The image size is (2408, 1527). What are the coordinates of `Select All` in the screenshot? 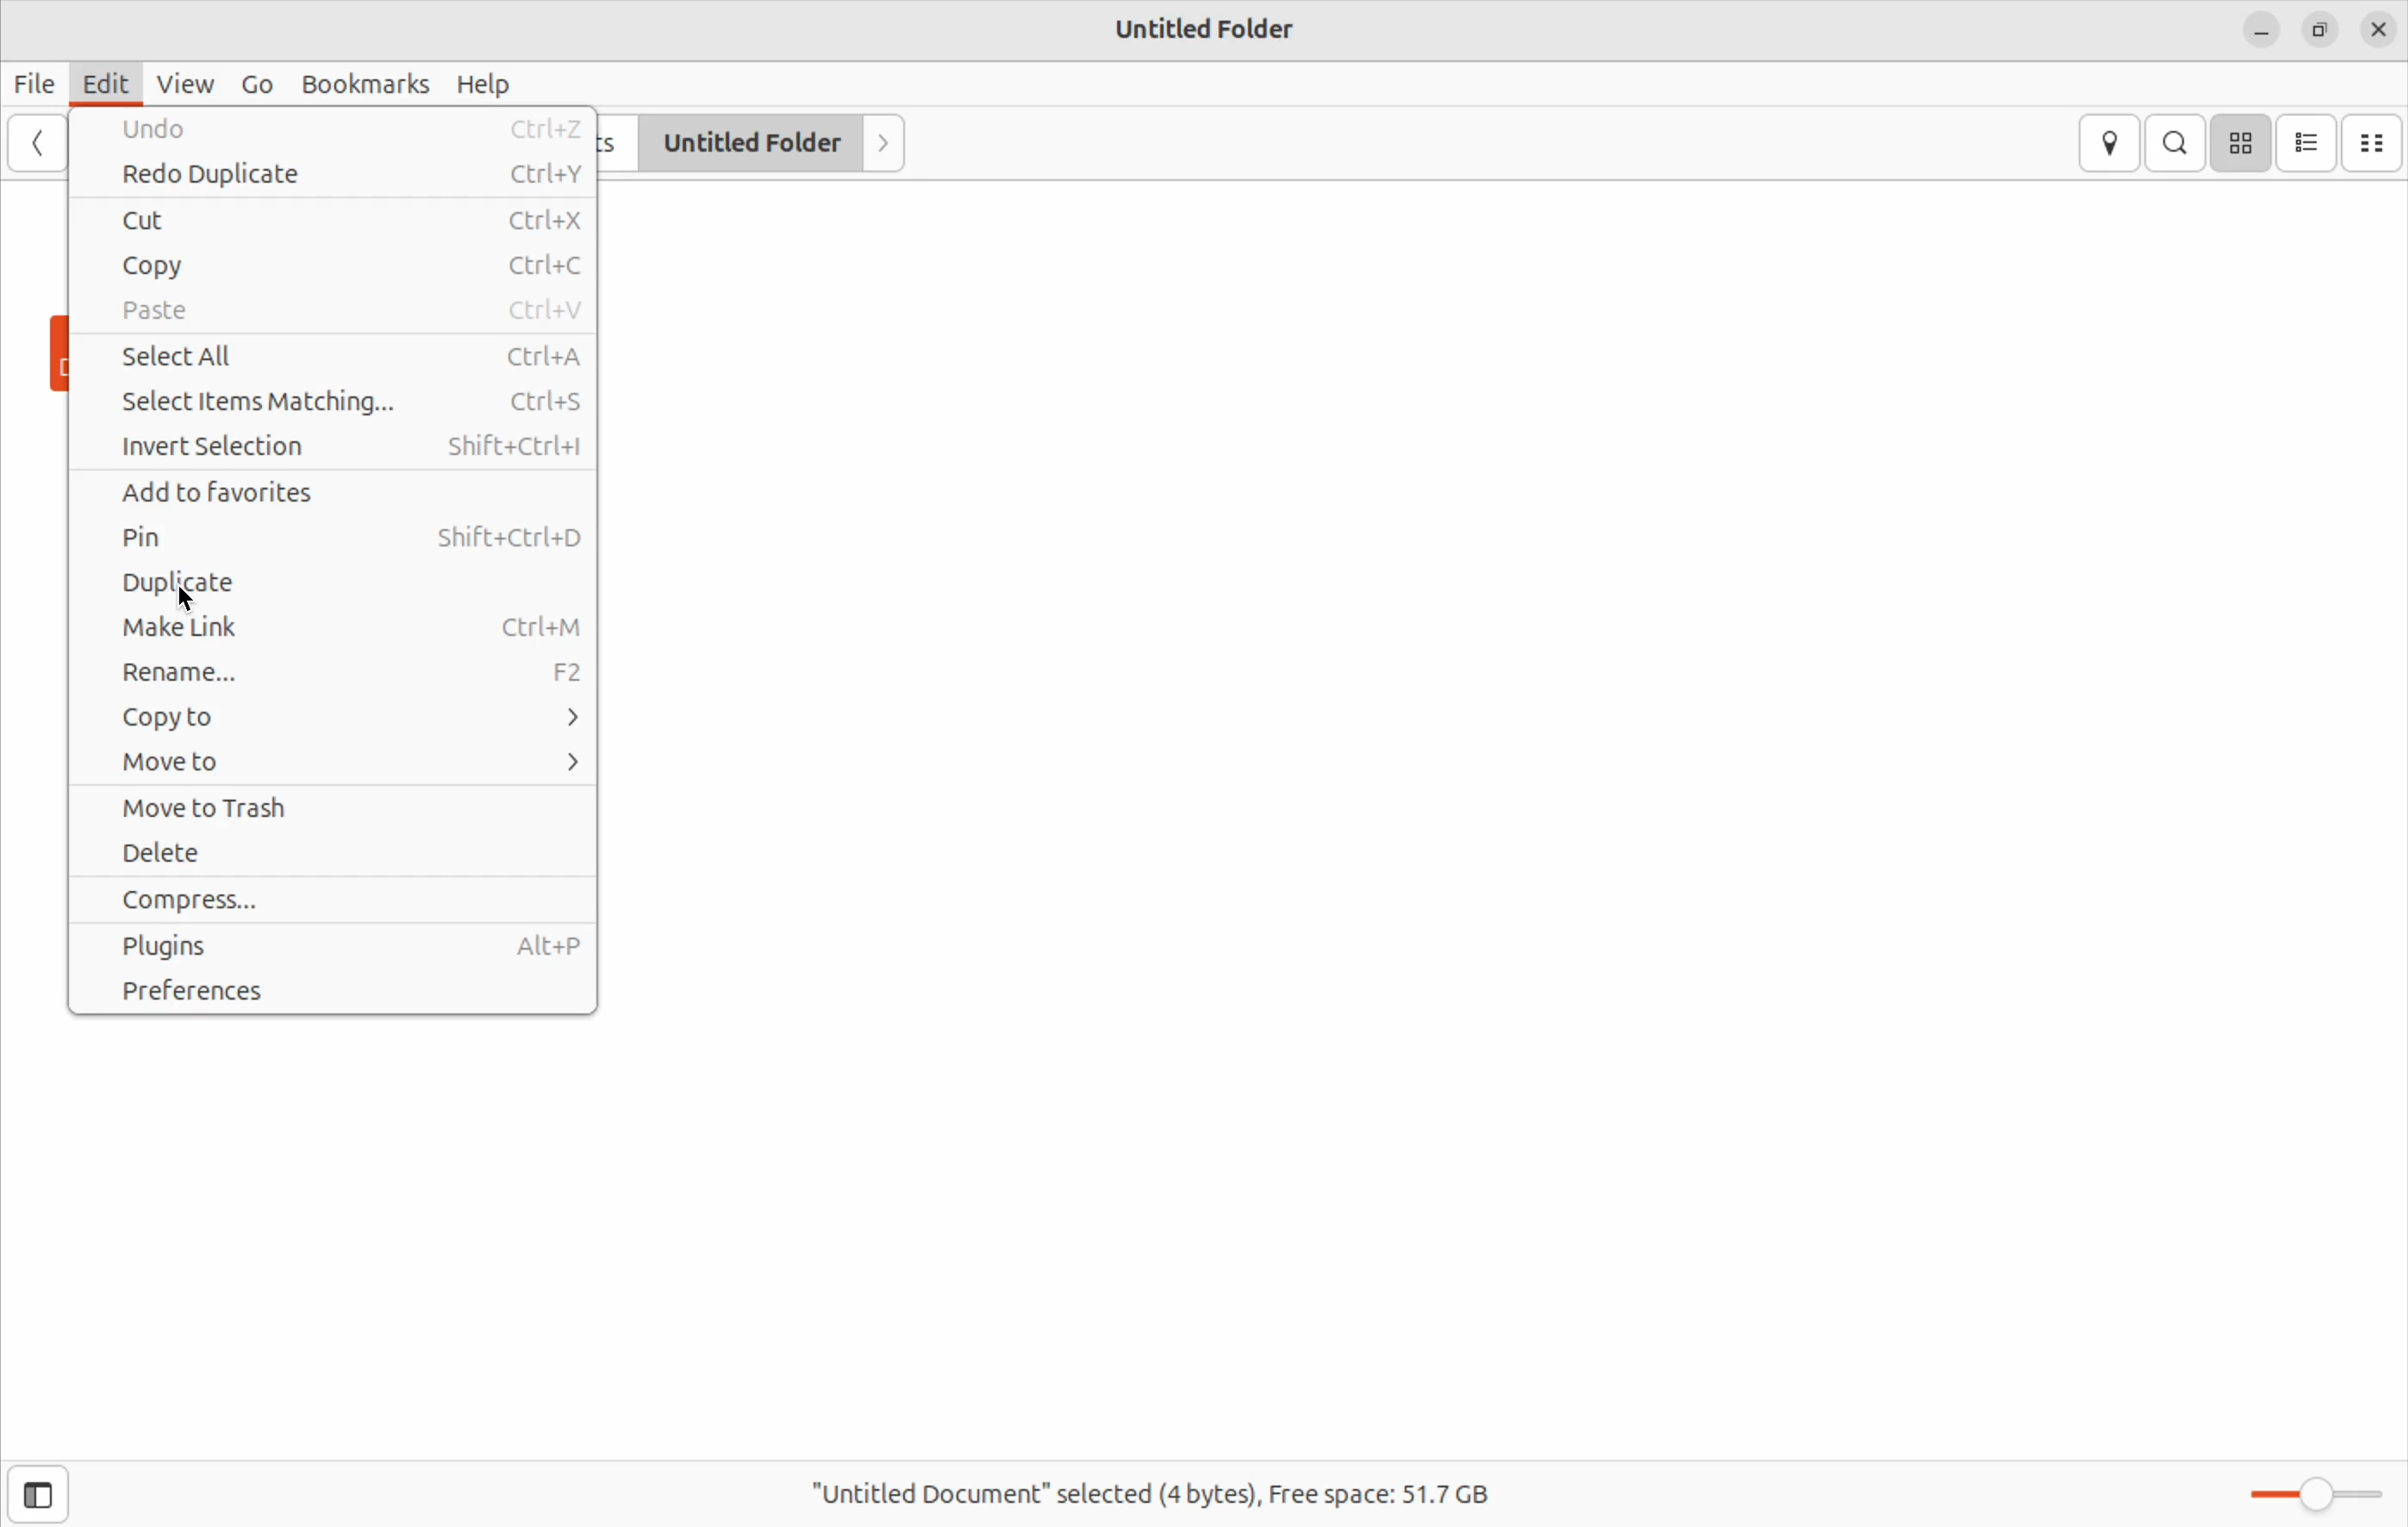 It's located at (336, 358).